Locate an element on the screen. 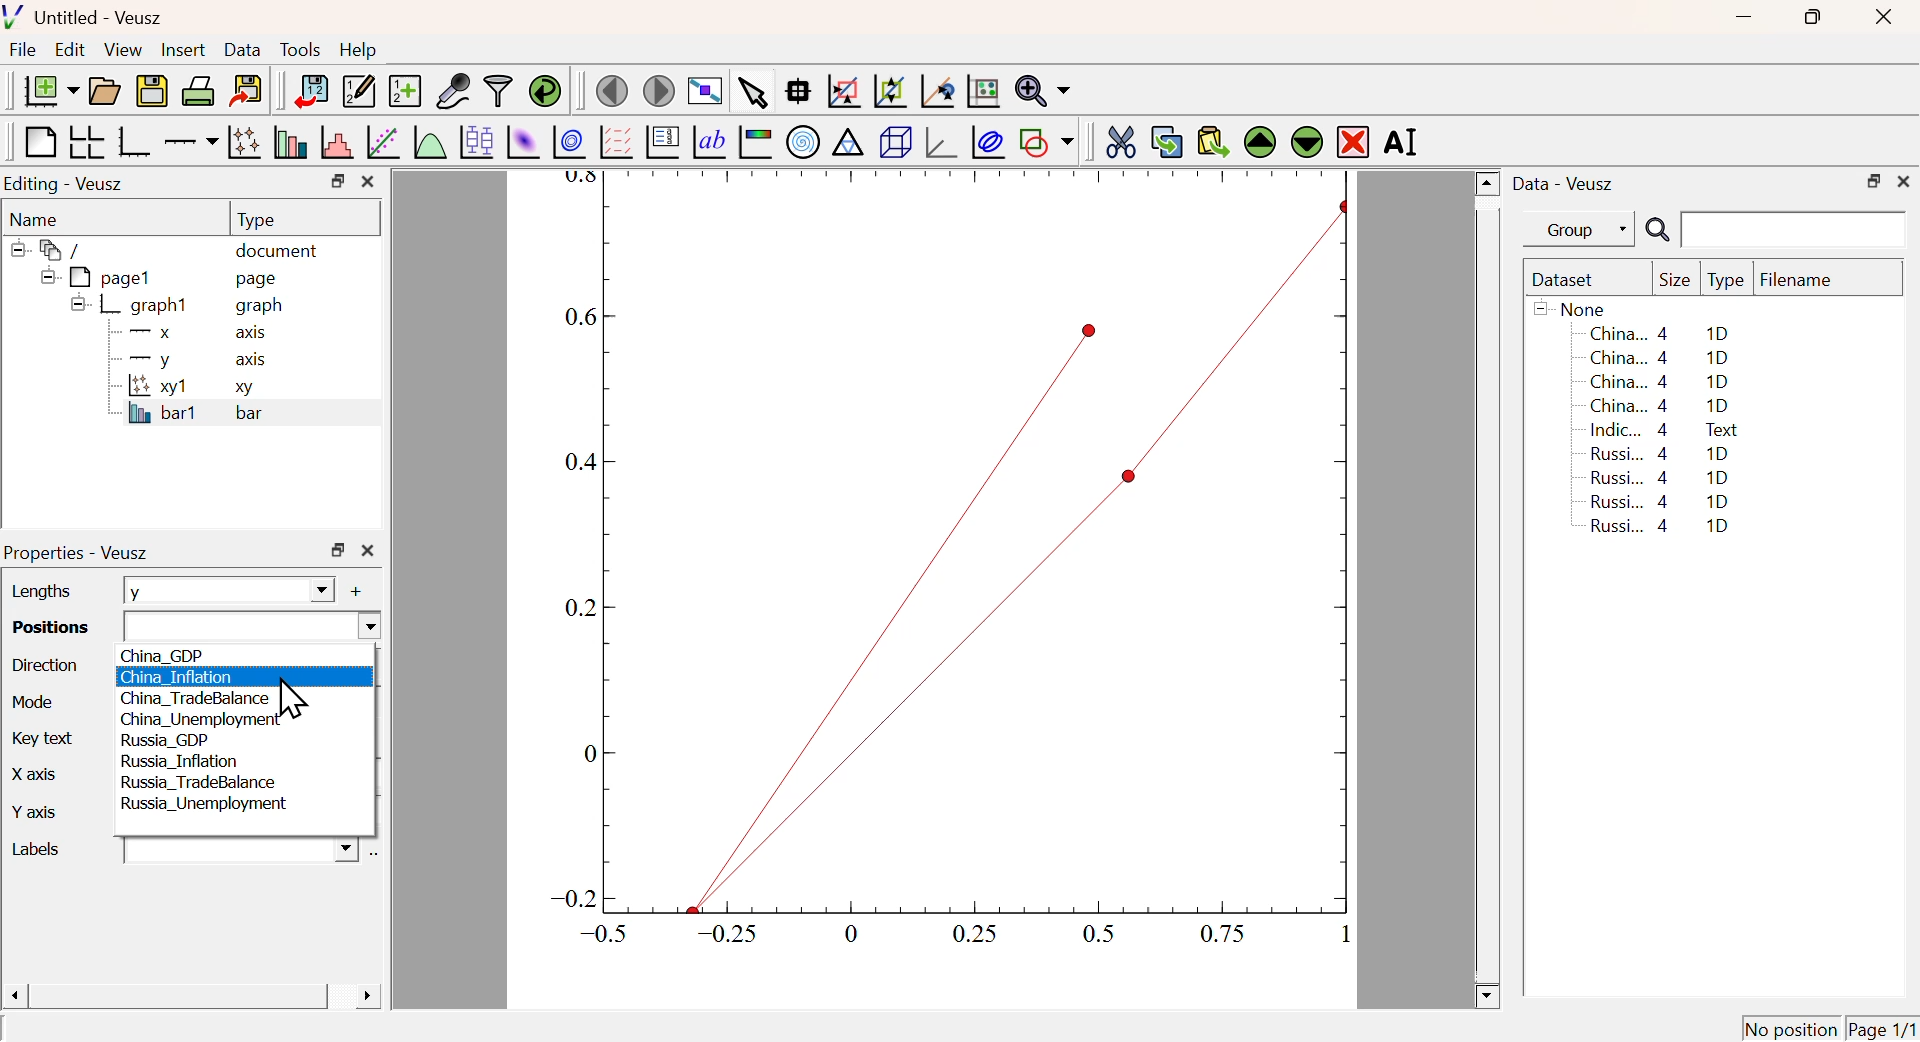 The height and width of the screenshot is (1042, 1920). Close is located at coordinates (1880, 19).